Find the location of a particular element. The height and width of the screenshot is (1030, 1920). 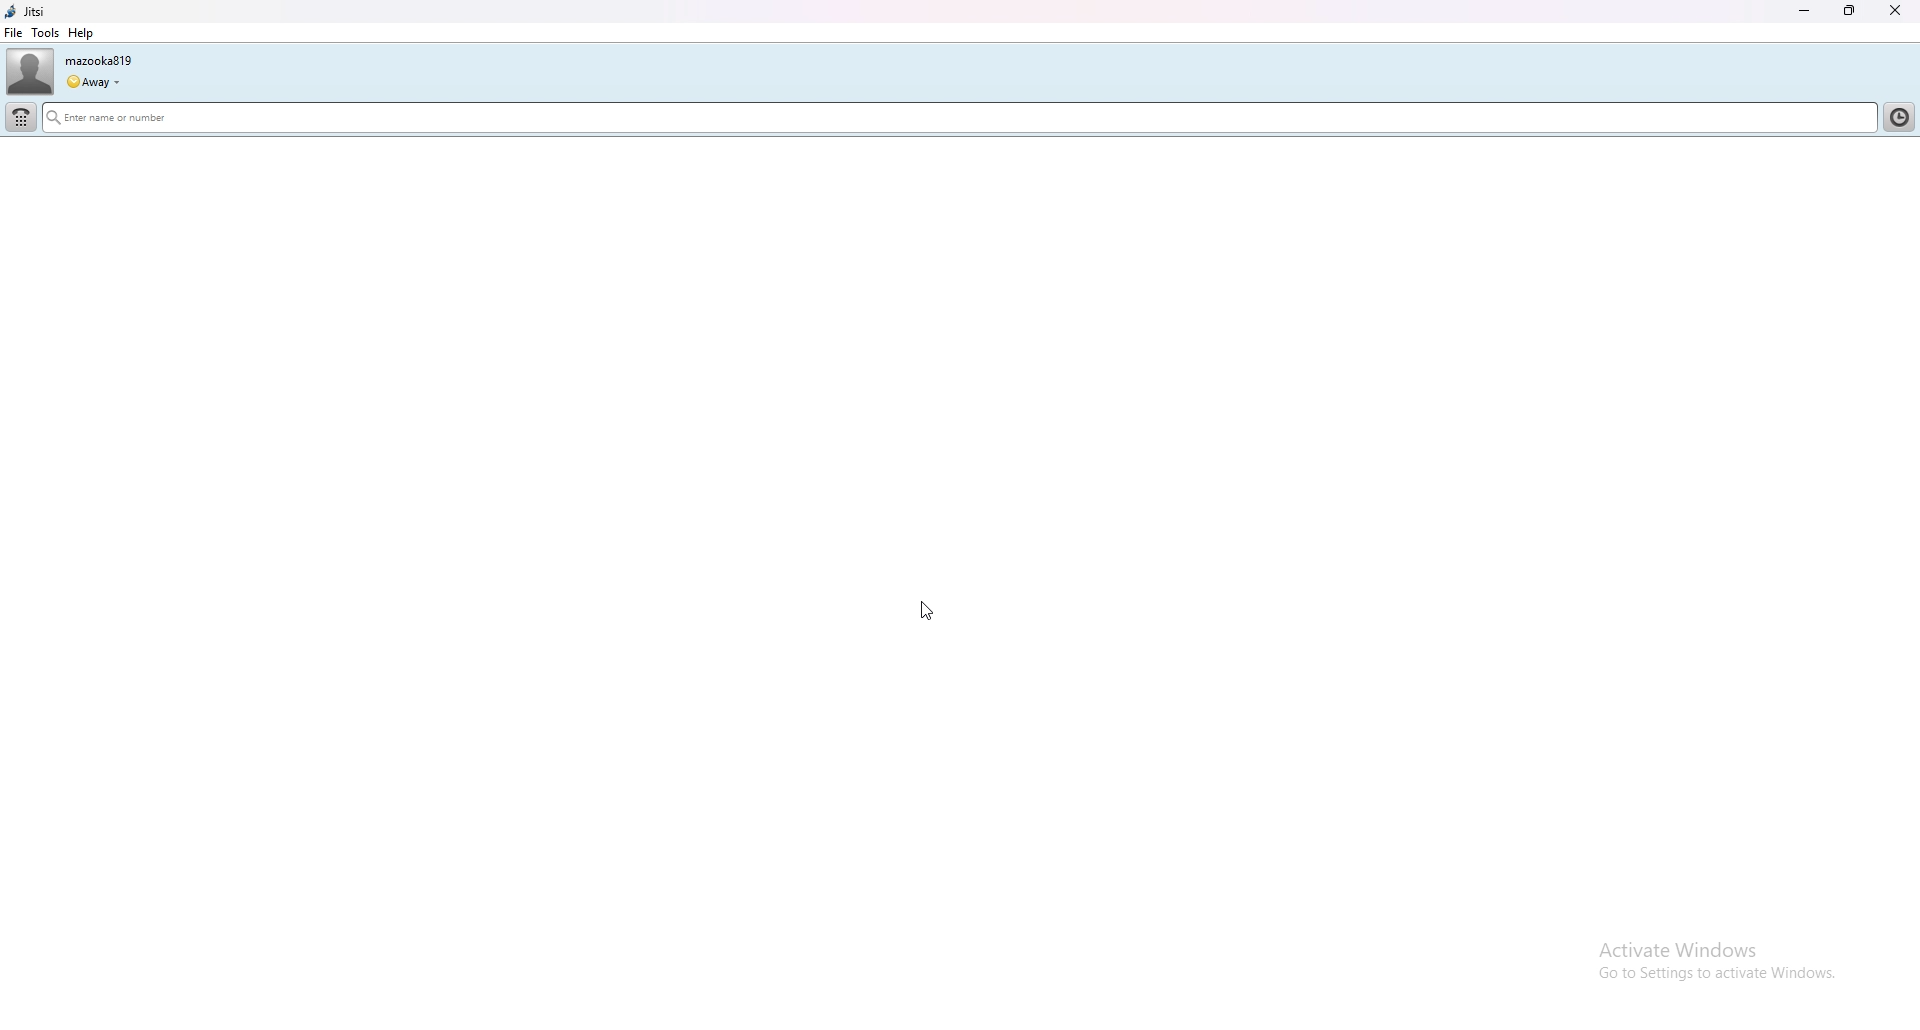

help is located at coordinates (79, 33).